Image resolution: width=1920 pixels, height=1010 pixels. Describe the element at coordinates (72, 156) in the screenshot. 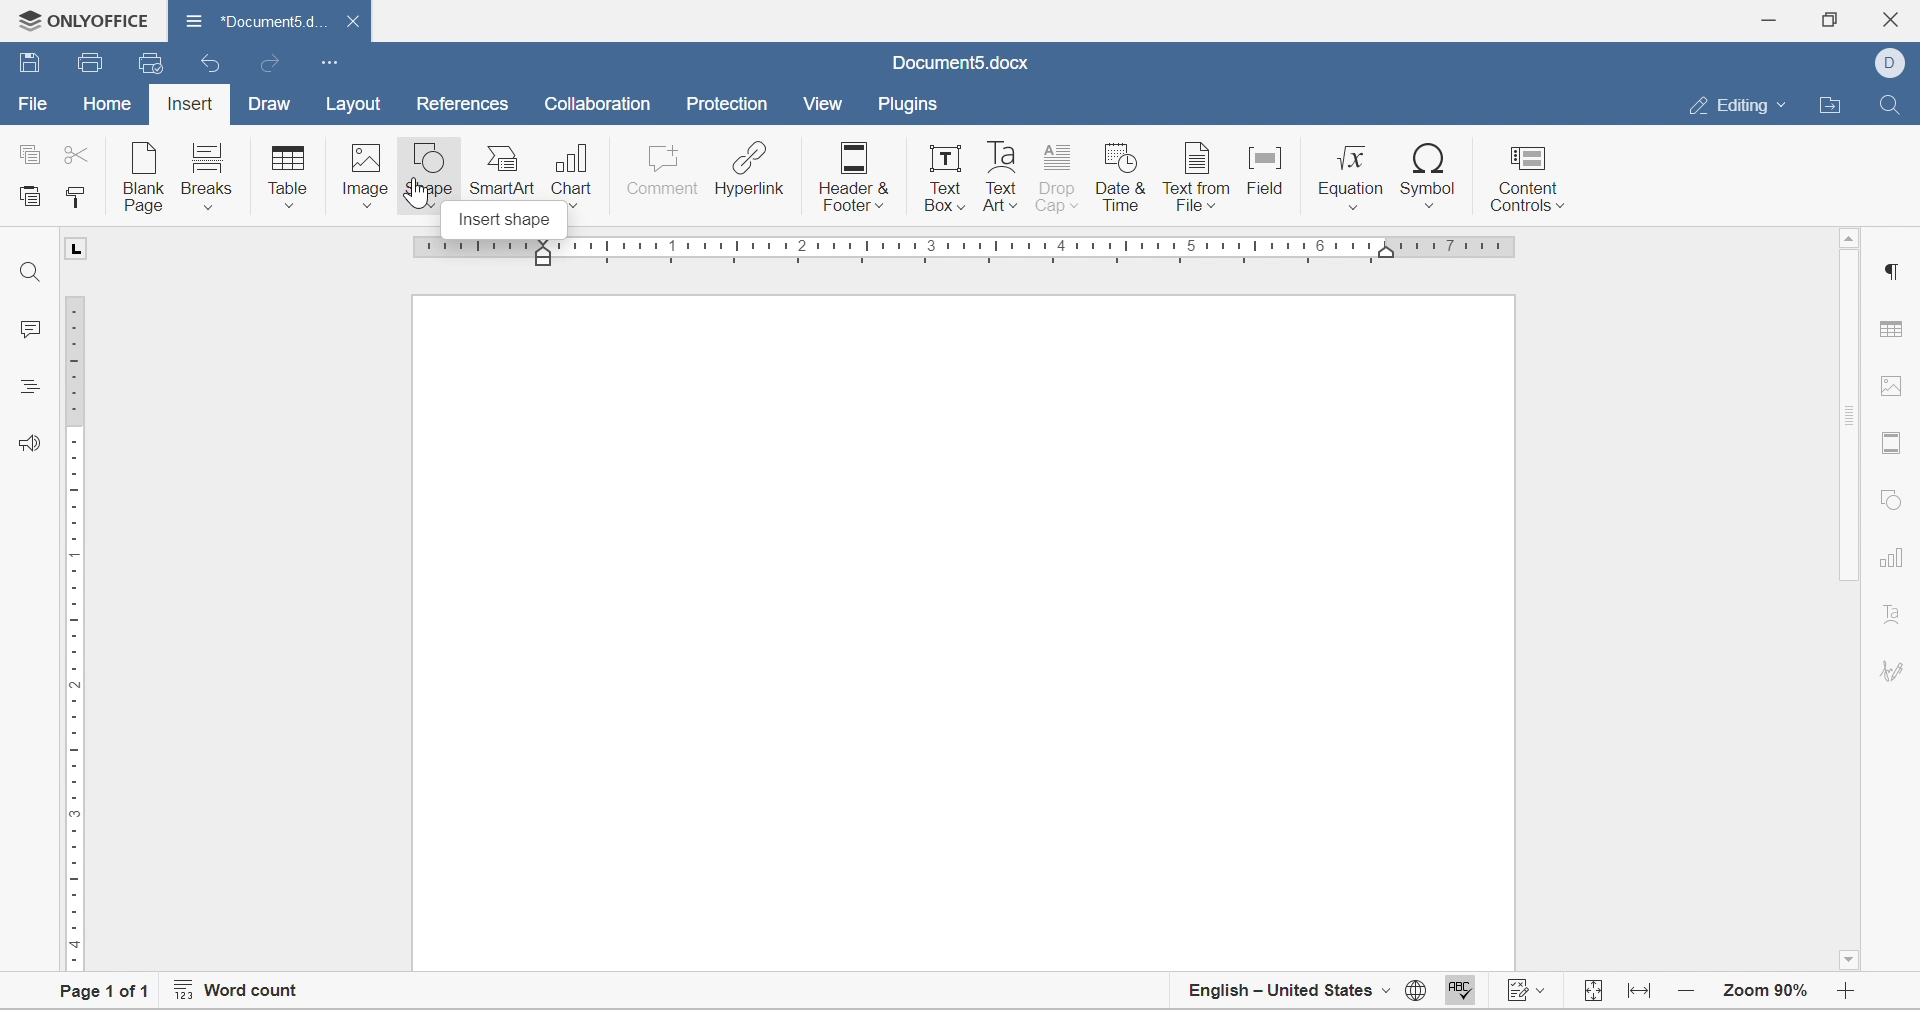

I see `cut` at that location.